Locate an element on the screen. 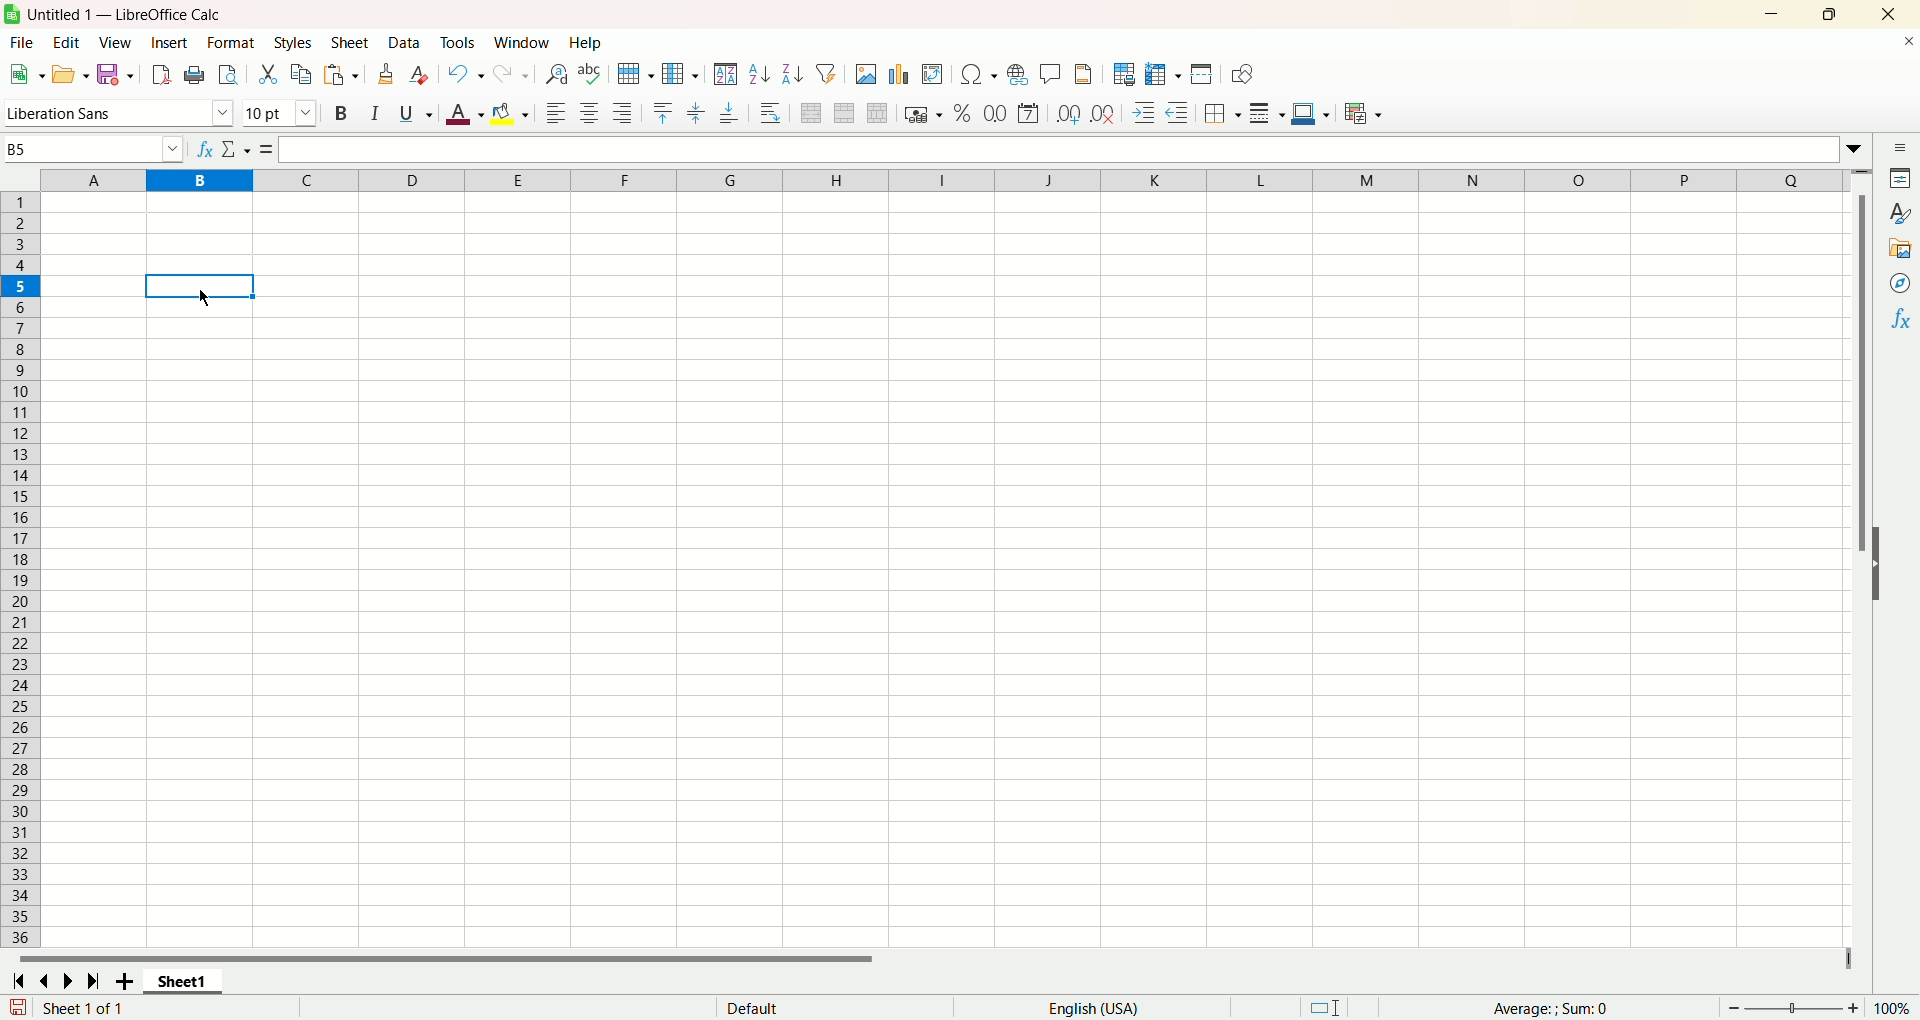 The width and height of the screenshot is (1920, 1020). conditional is located at coordinates (1365, 116).